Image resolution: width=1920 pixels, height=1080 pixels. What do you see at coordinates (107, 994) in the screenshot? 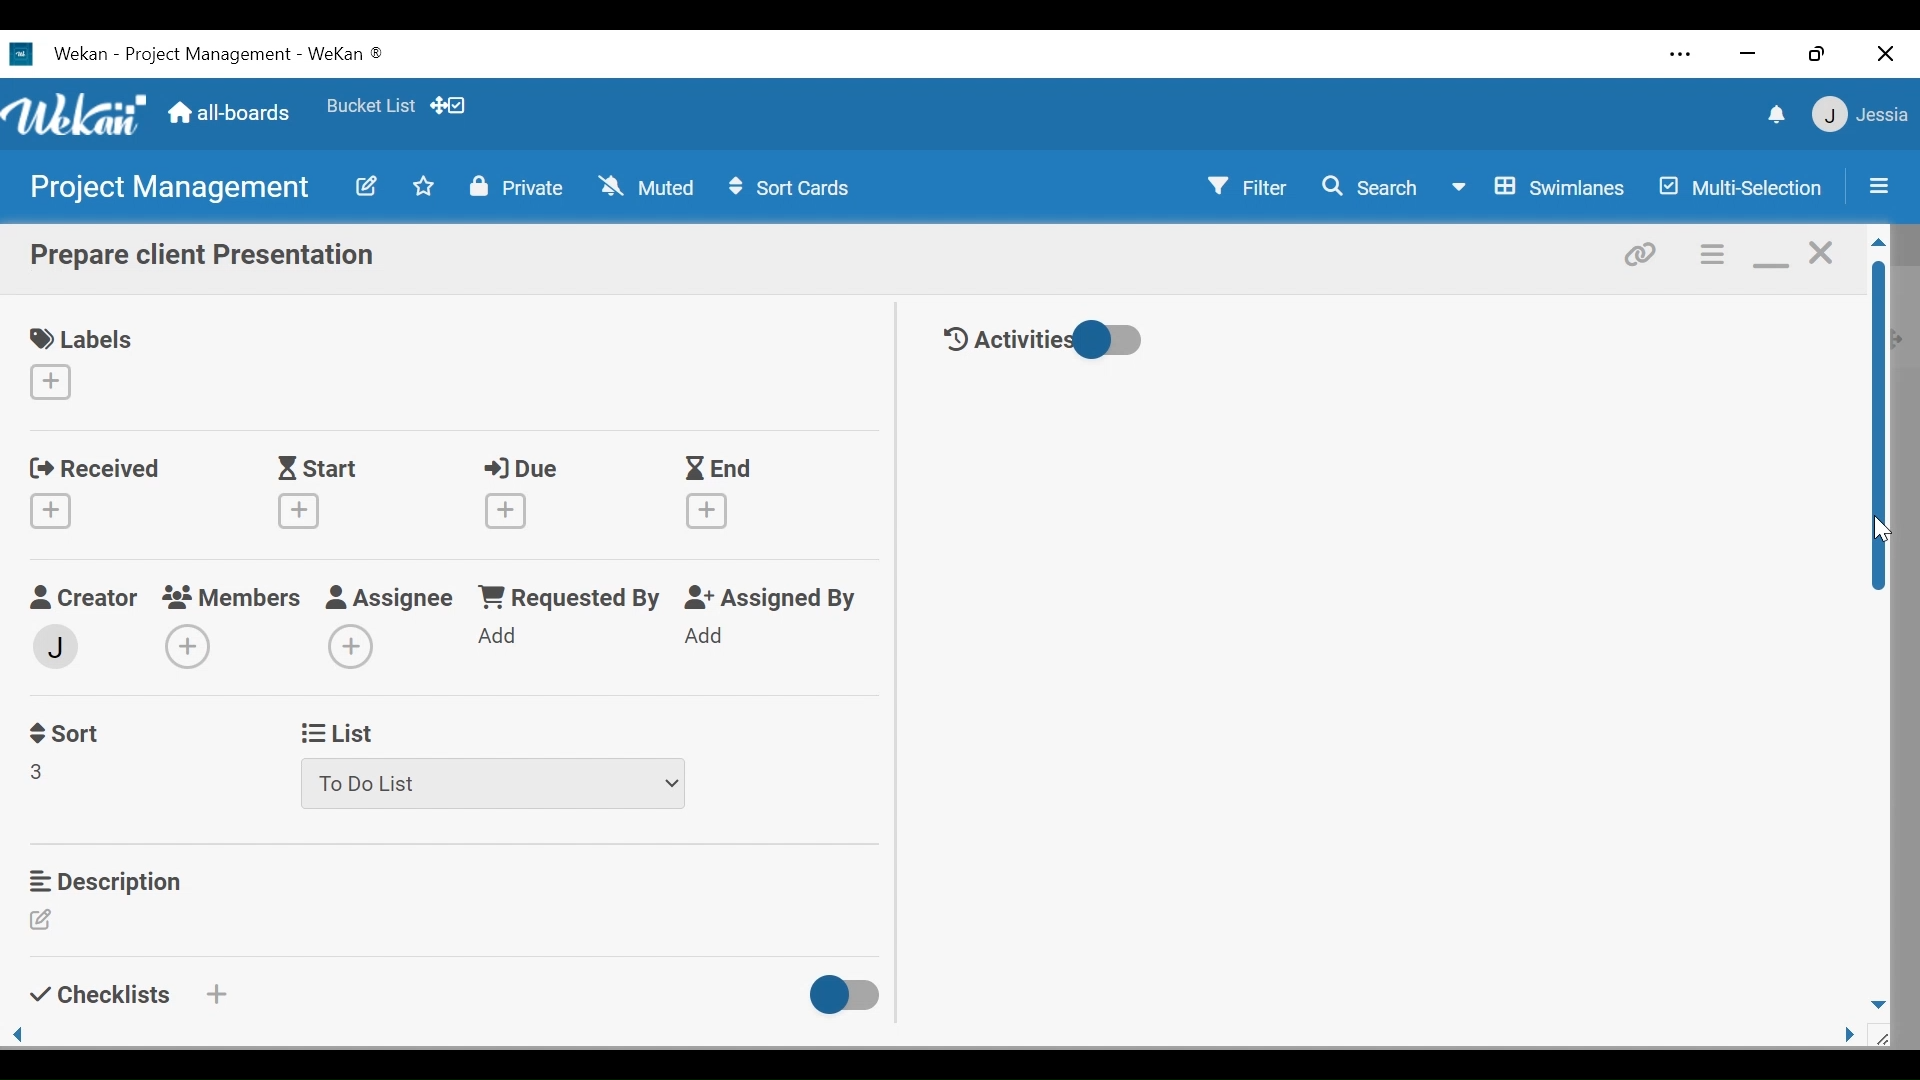
I see `Checklists` at bounding box center [107, 994].